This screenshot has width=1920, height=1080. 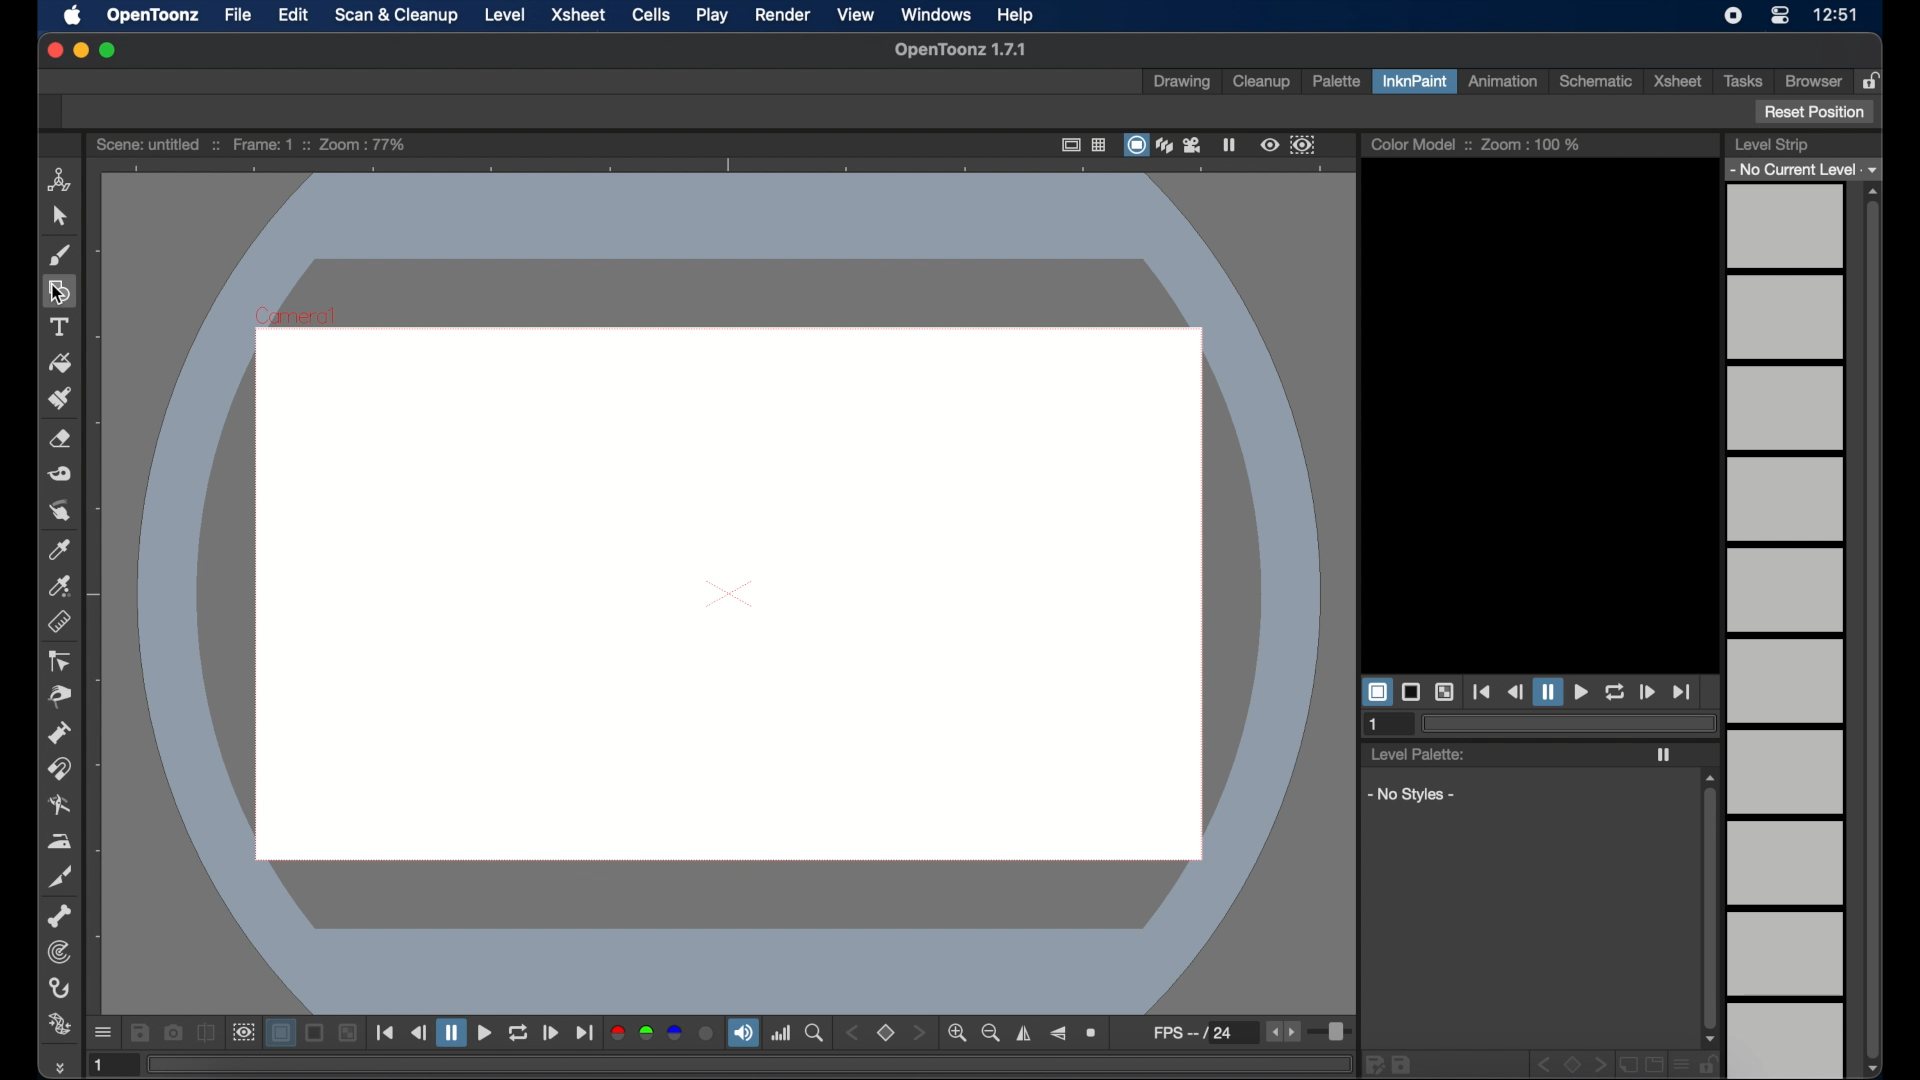 What do you see at coordinates (58, 1067) in the screenshot?
I see `more` at bounding box center [58, 1067].